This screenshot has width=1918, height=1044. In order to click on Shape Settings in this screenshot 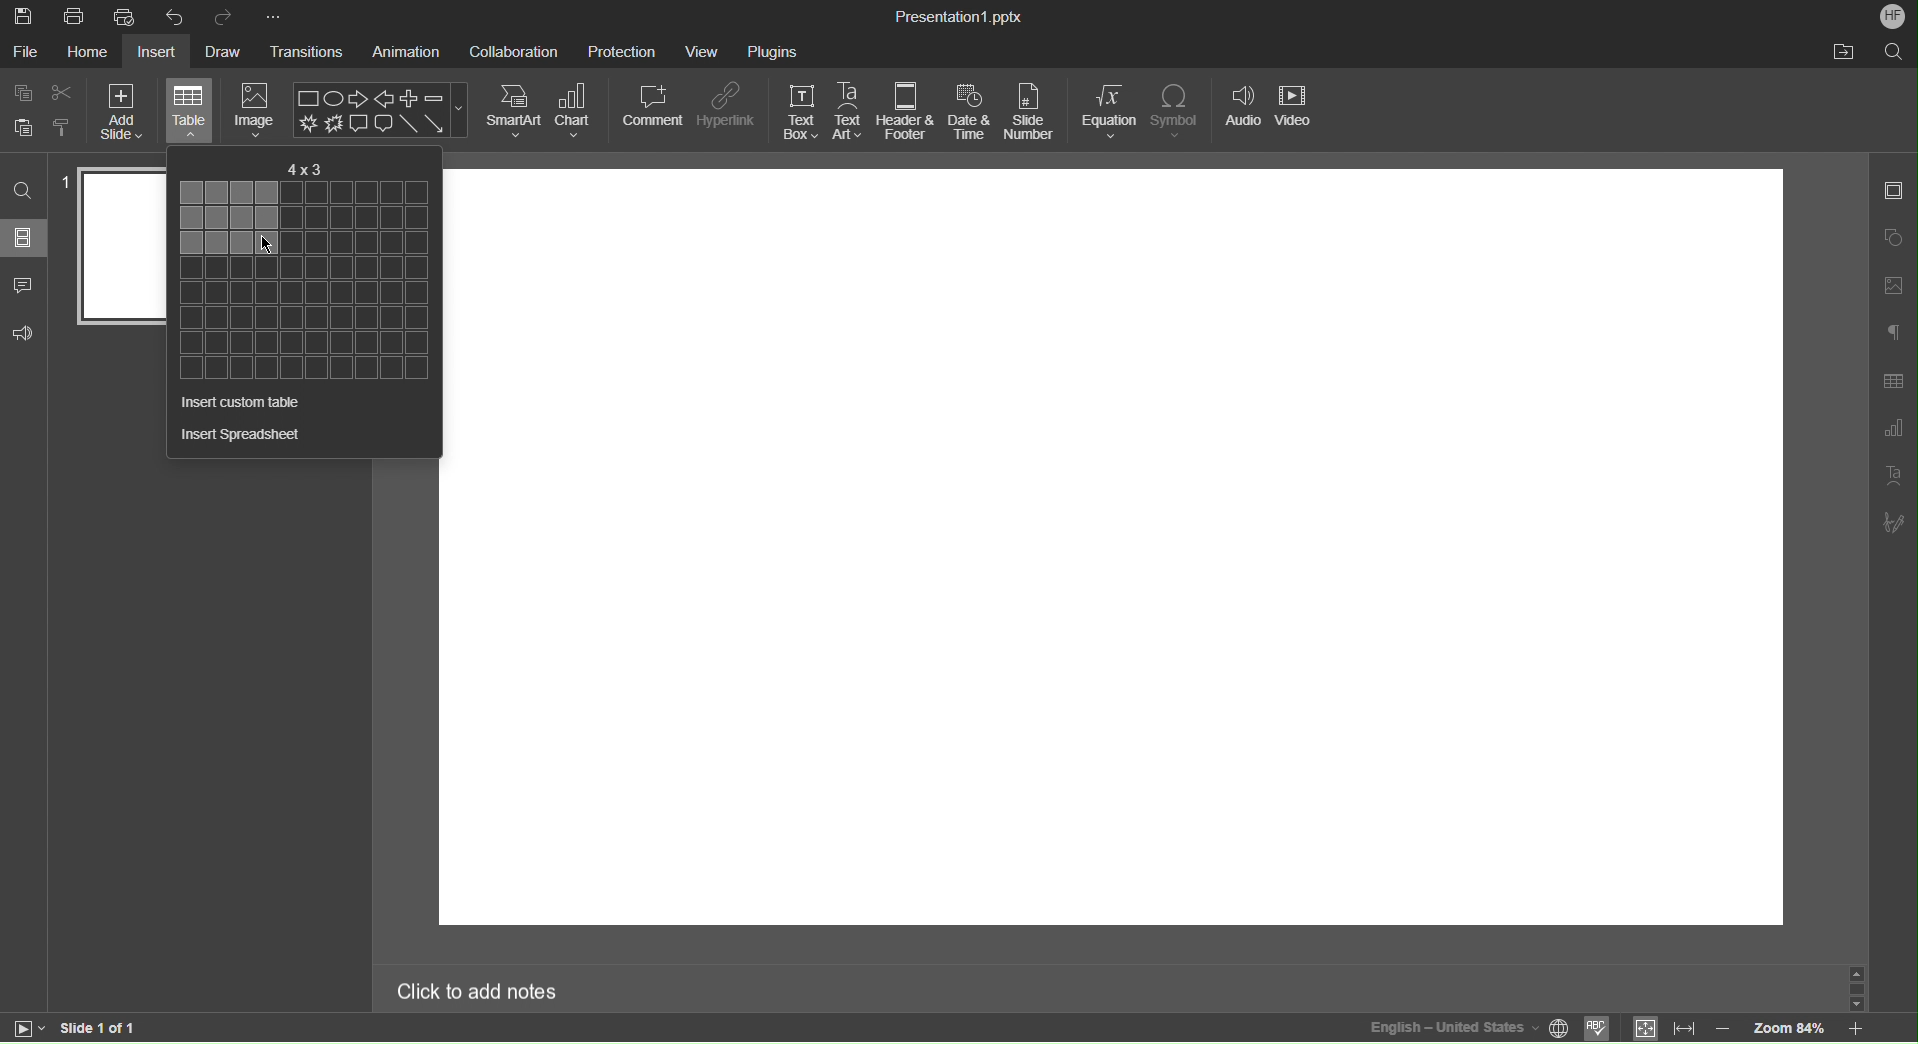, I will do `click(1894, 233)`.